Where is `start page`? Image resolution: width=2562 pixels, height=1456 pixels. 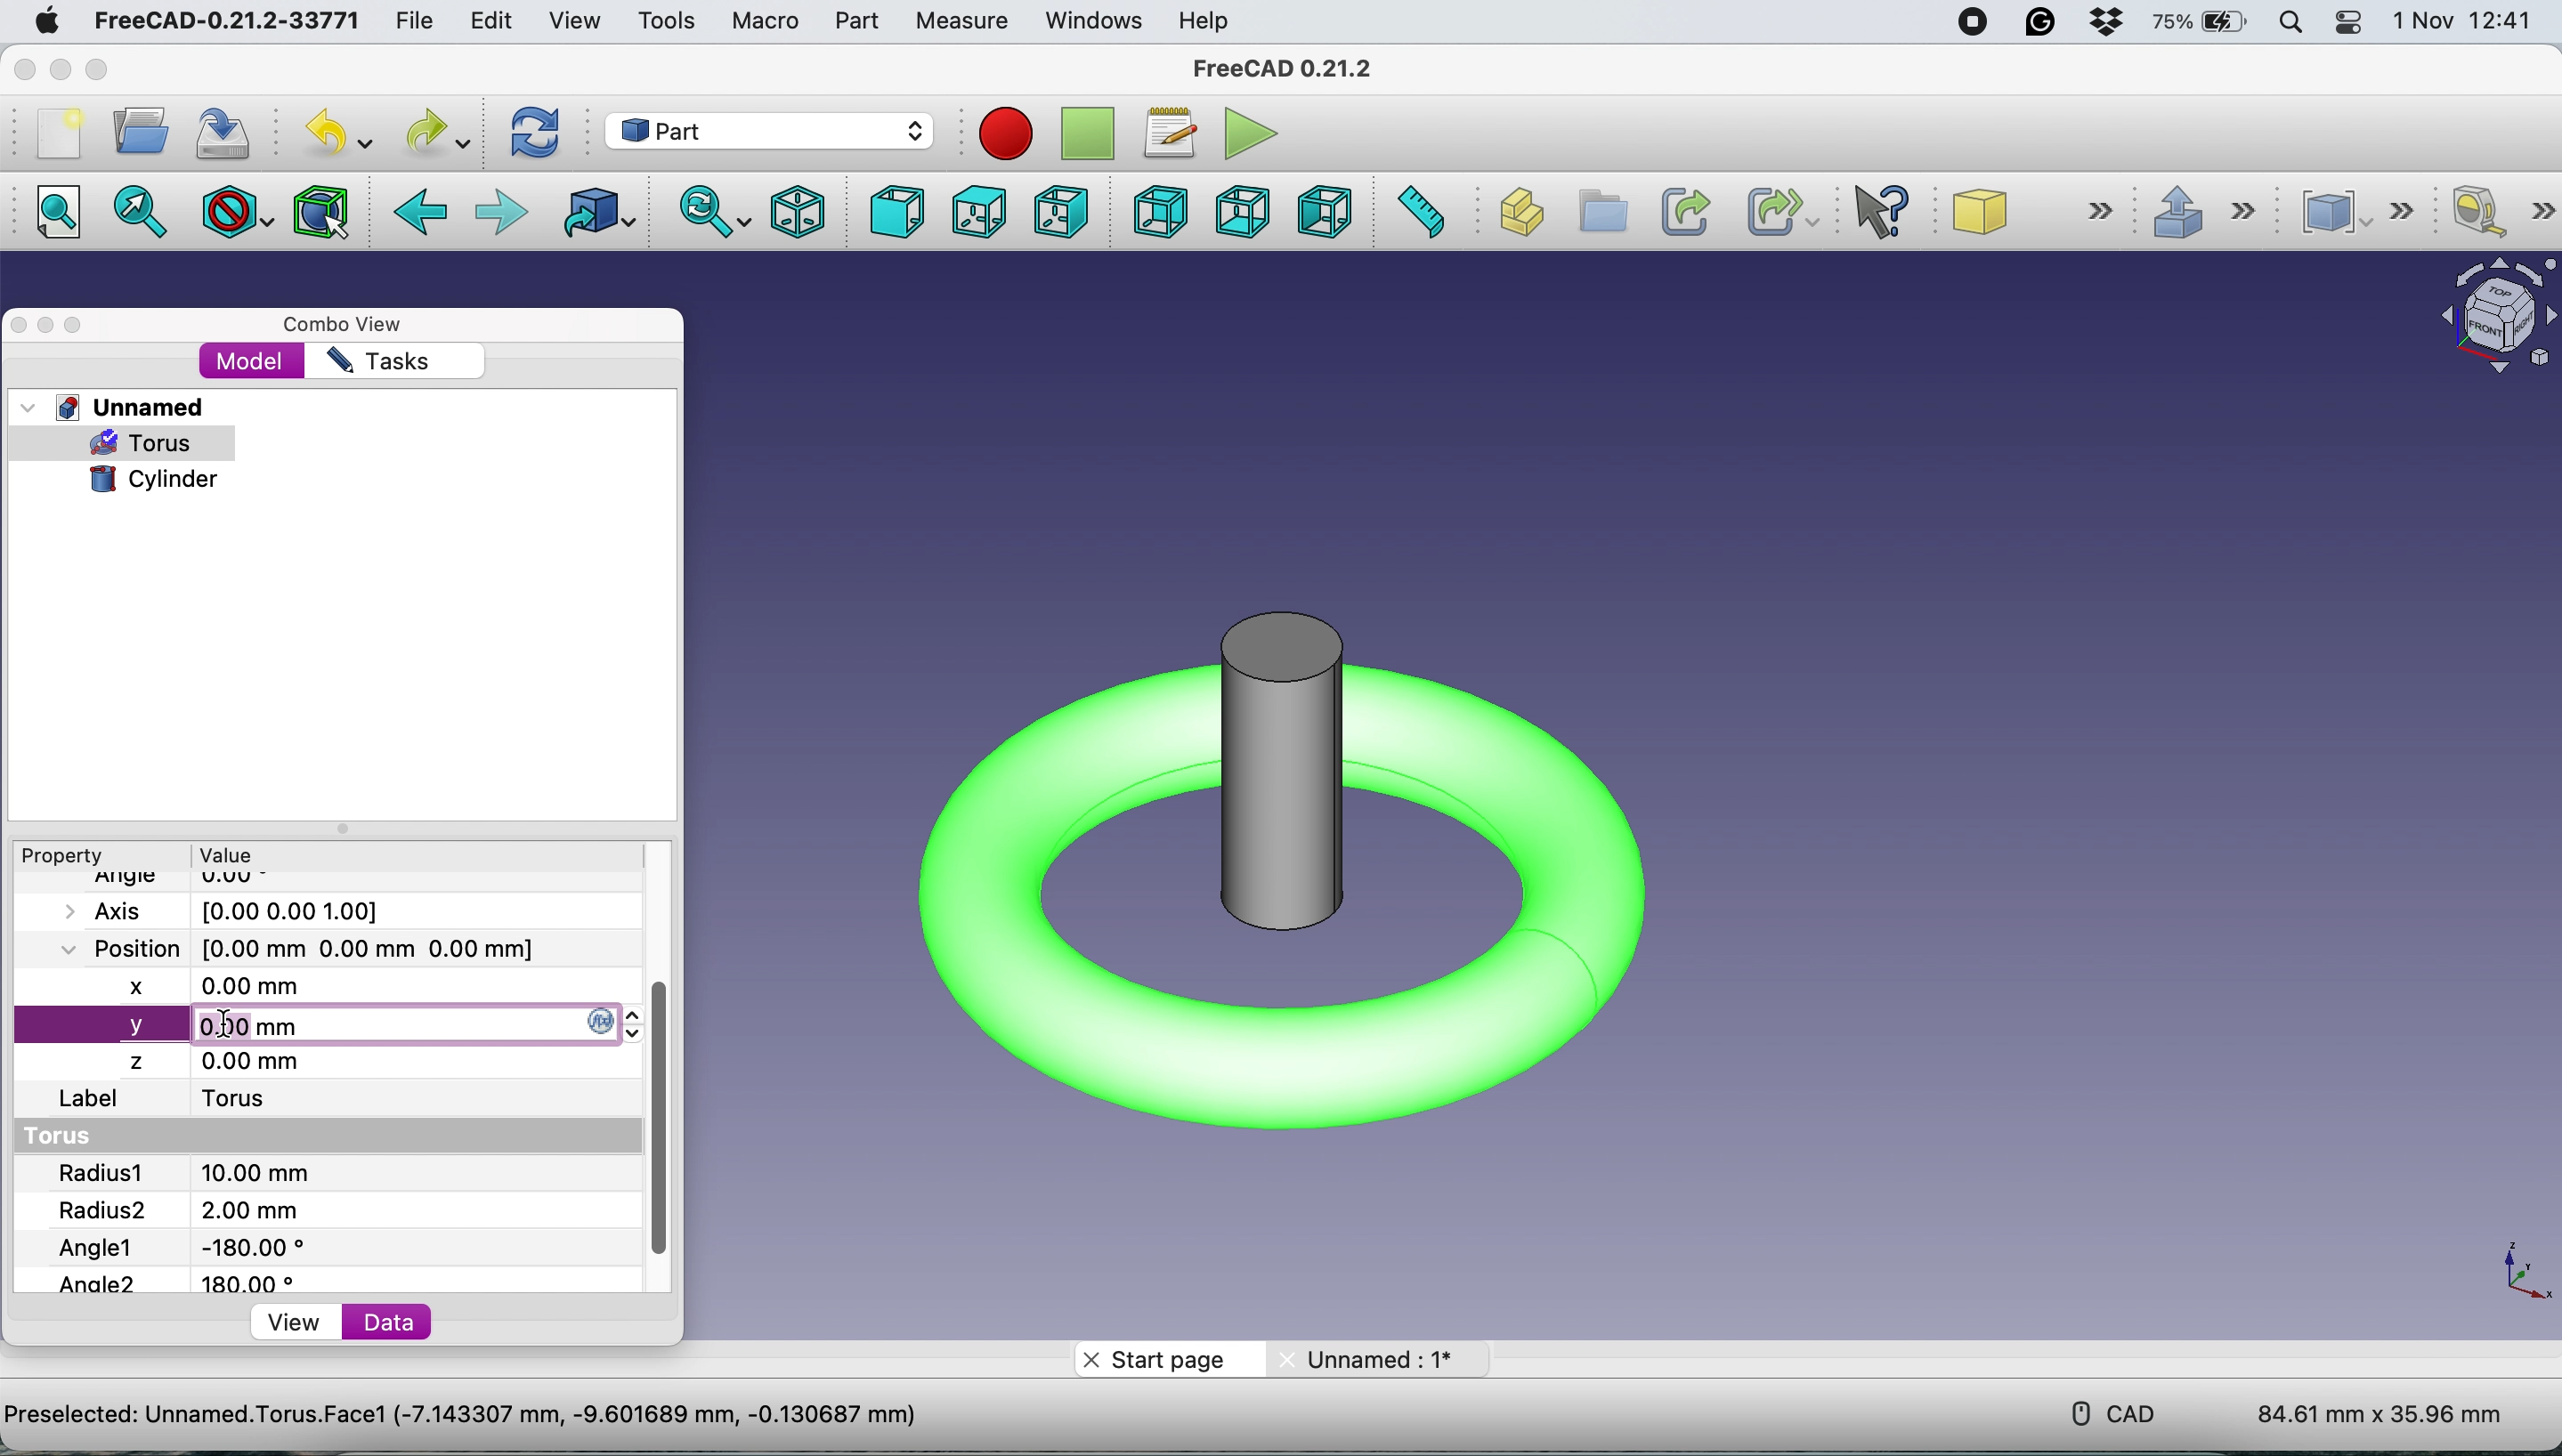 start page is located at coordinates (1161, 1358).